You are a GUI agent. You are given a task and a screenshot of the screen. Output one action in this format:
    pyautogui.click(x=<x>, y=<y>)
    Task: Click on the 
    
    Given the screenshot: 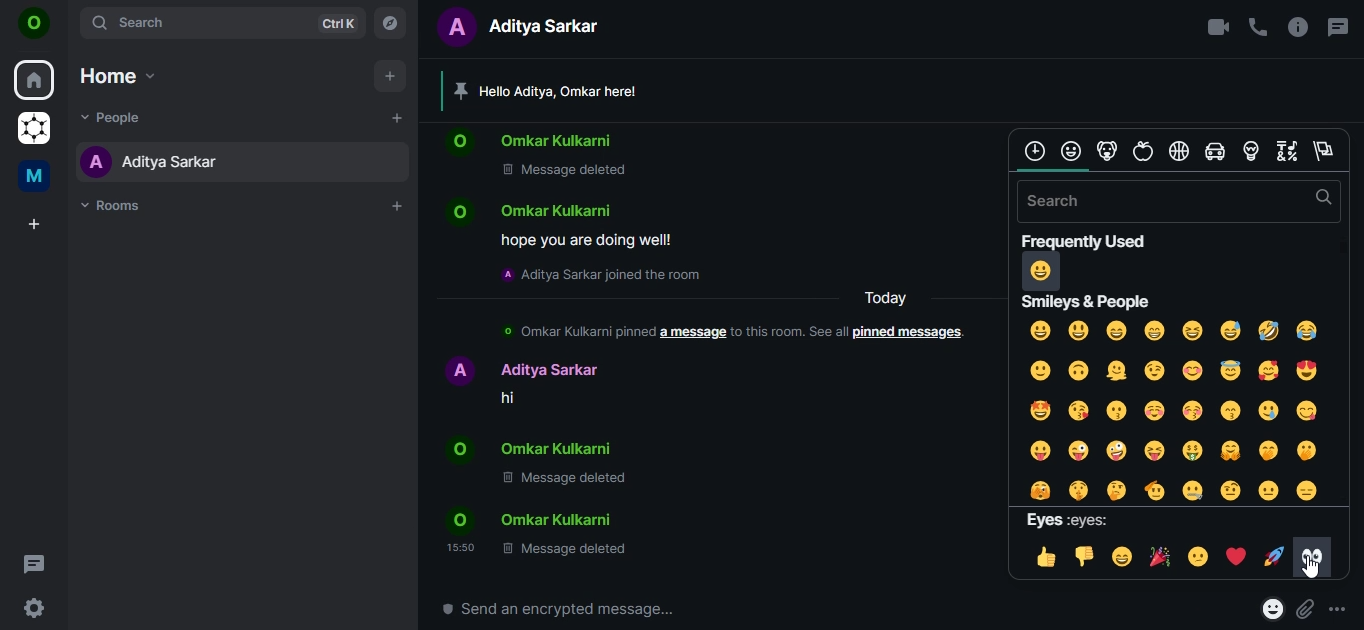 What is the action you would take?
    pyautogui.click(x=1251, y=151)
    